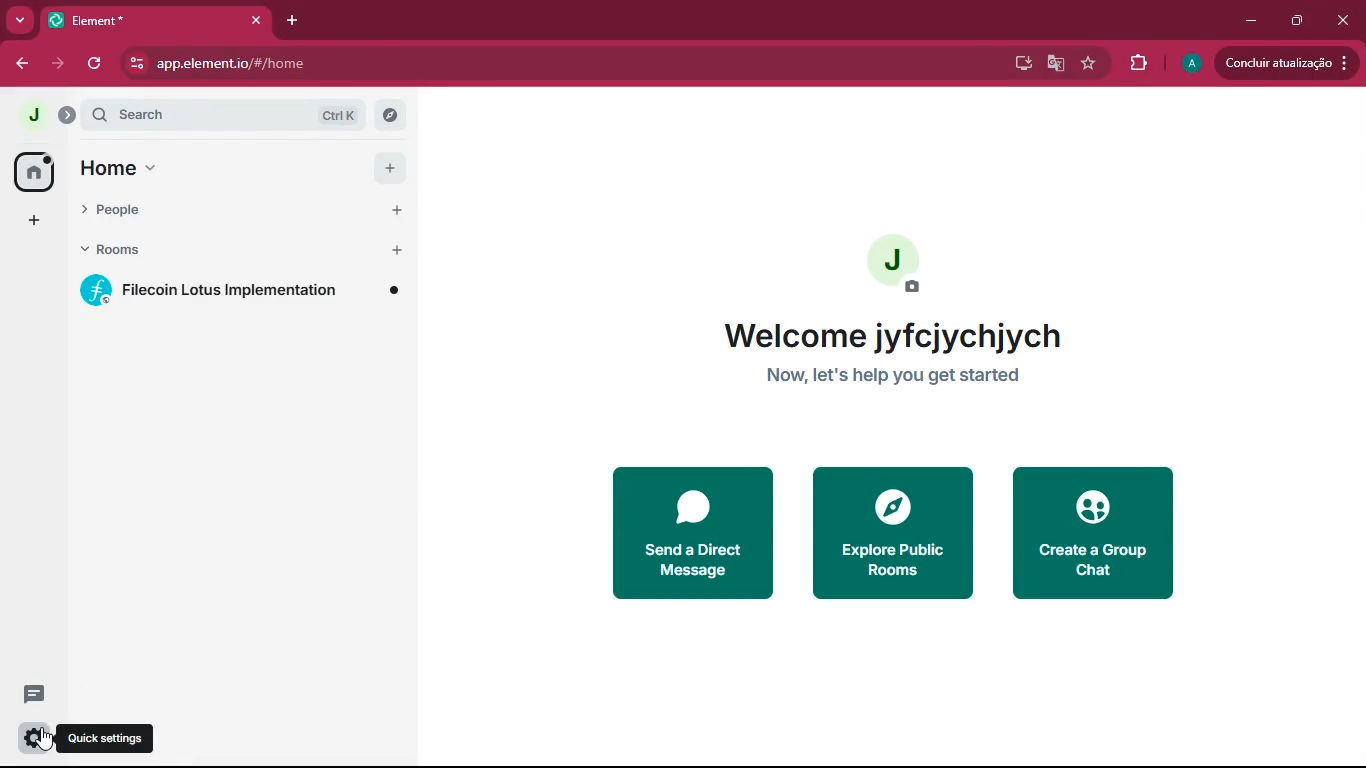 This screenshot has height=768, width=1366. Describe the element at coordinates (1254, 21) in the screenshot. I see `minimize` at that location.